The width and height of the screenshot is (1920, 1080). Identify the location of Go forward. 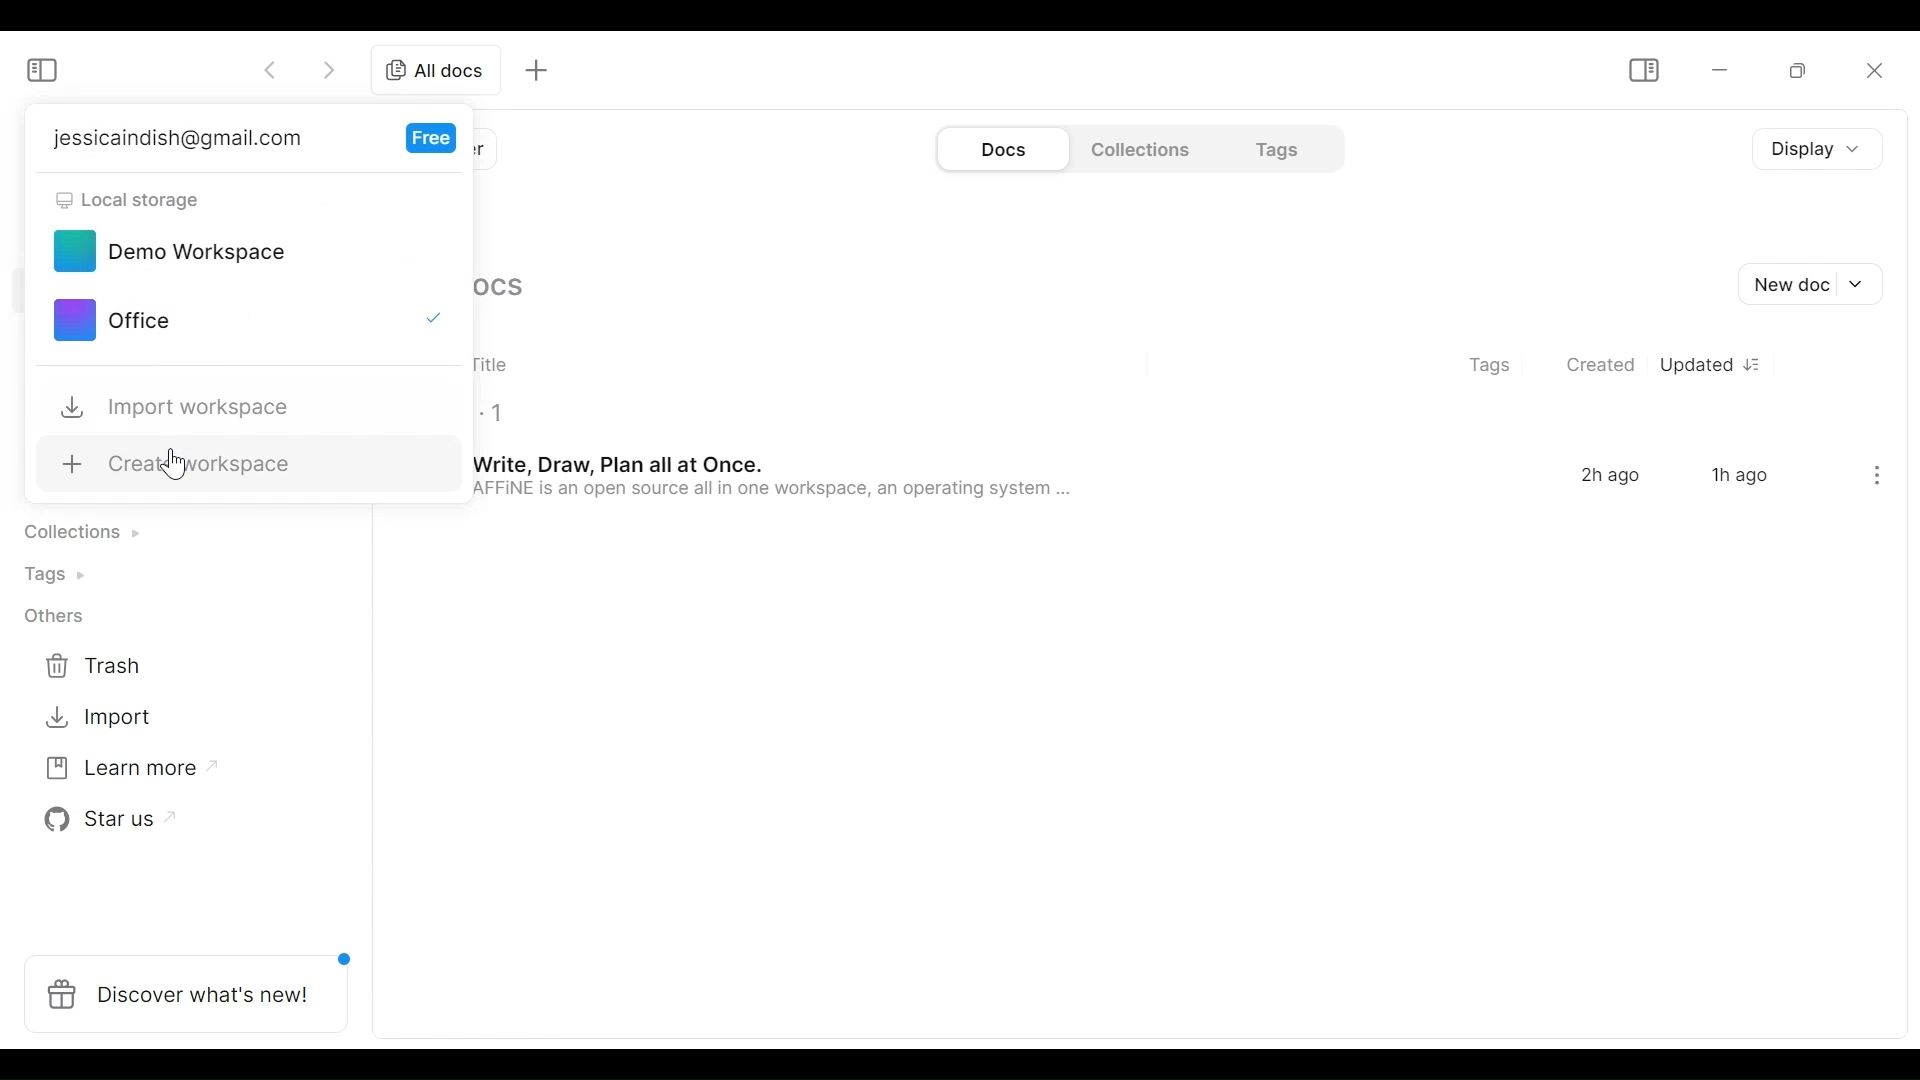
(327, 72).